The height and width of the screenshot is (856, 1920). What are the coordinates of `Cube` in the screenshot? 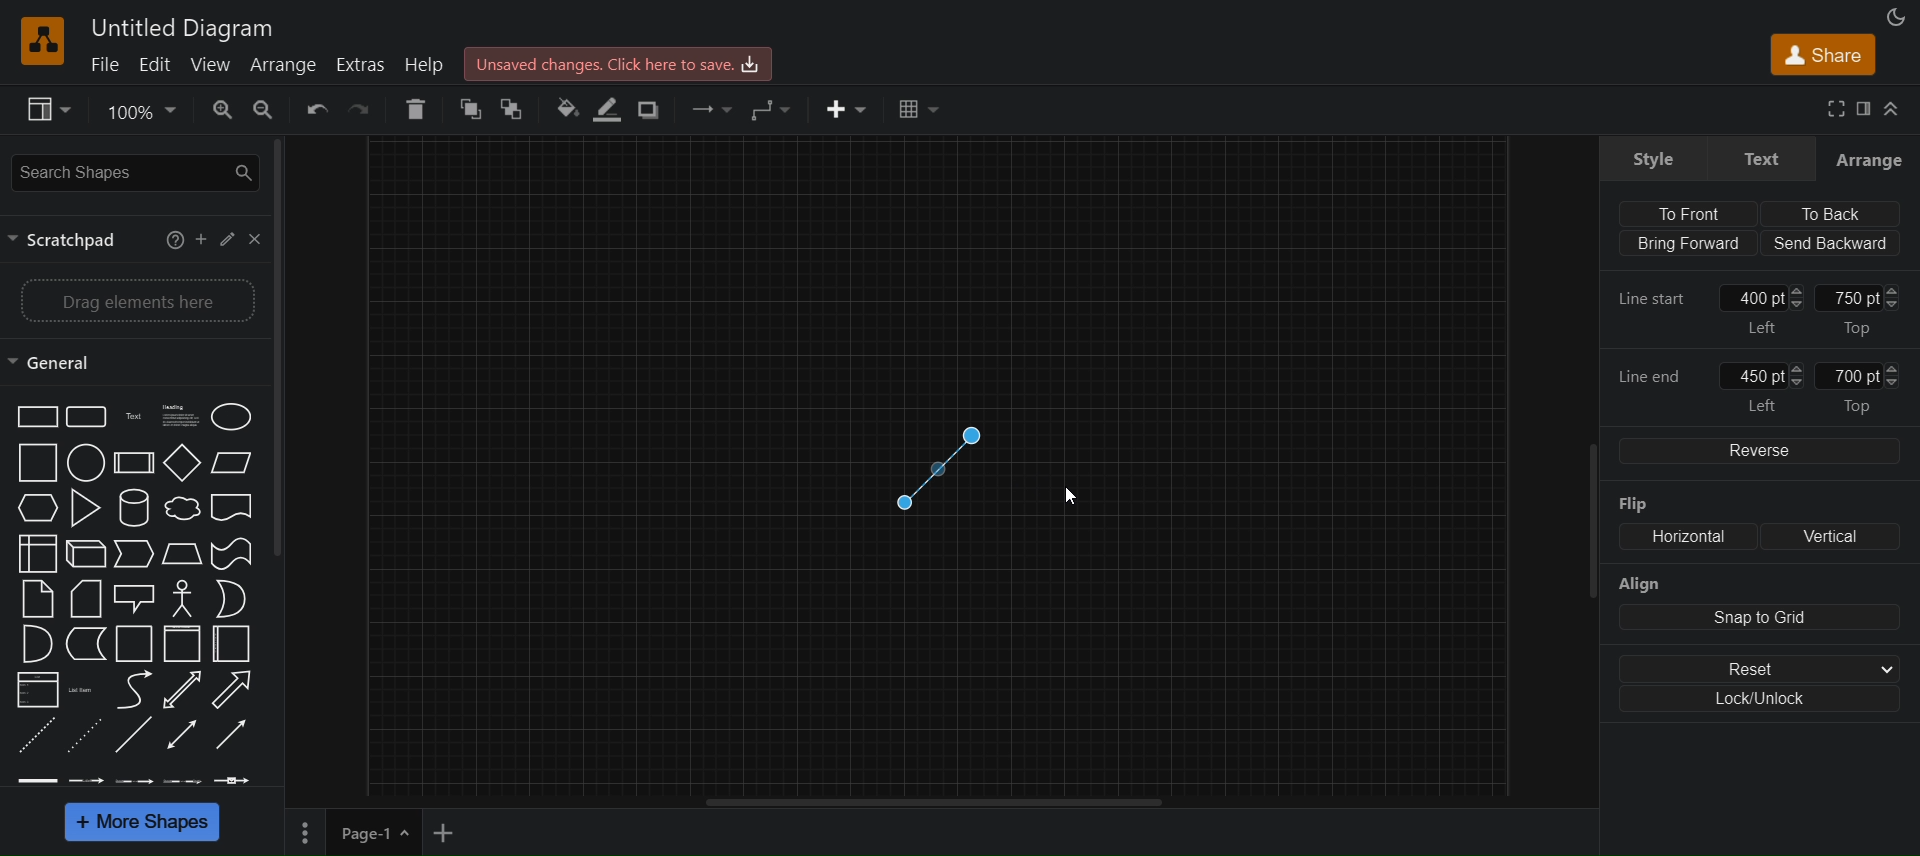 It's located at (84, 553).